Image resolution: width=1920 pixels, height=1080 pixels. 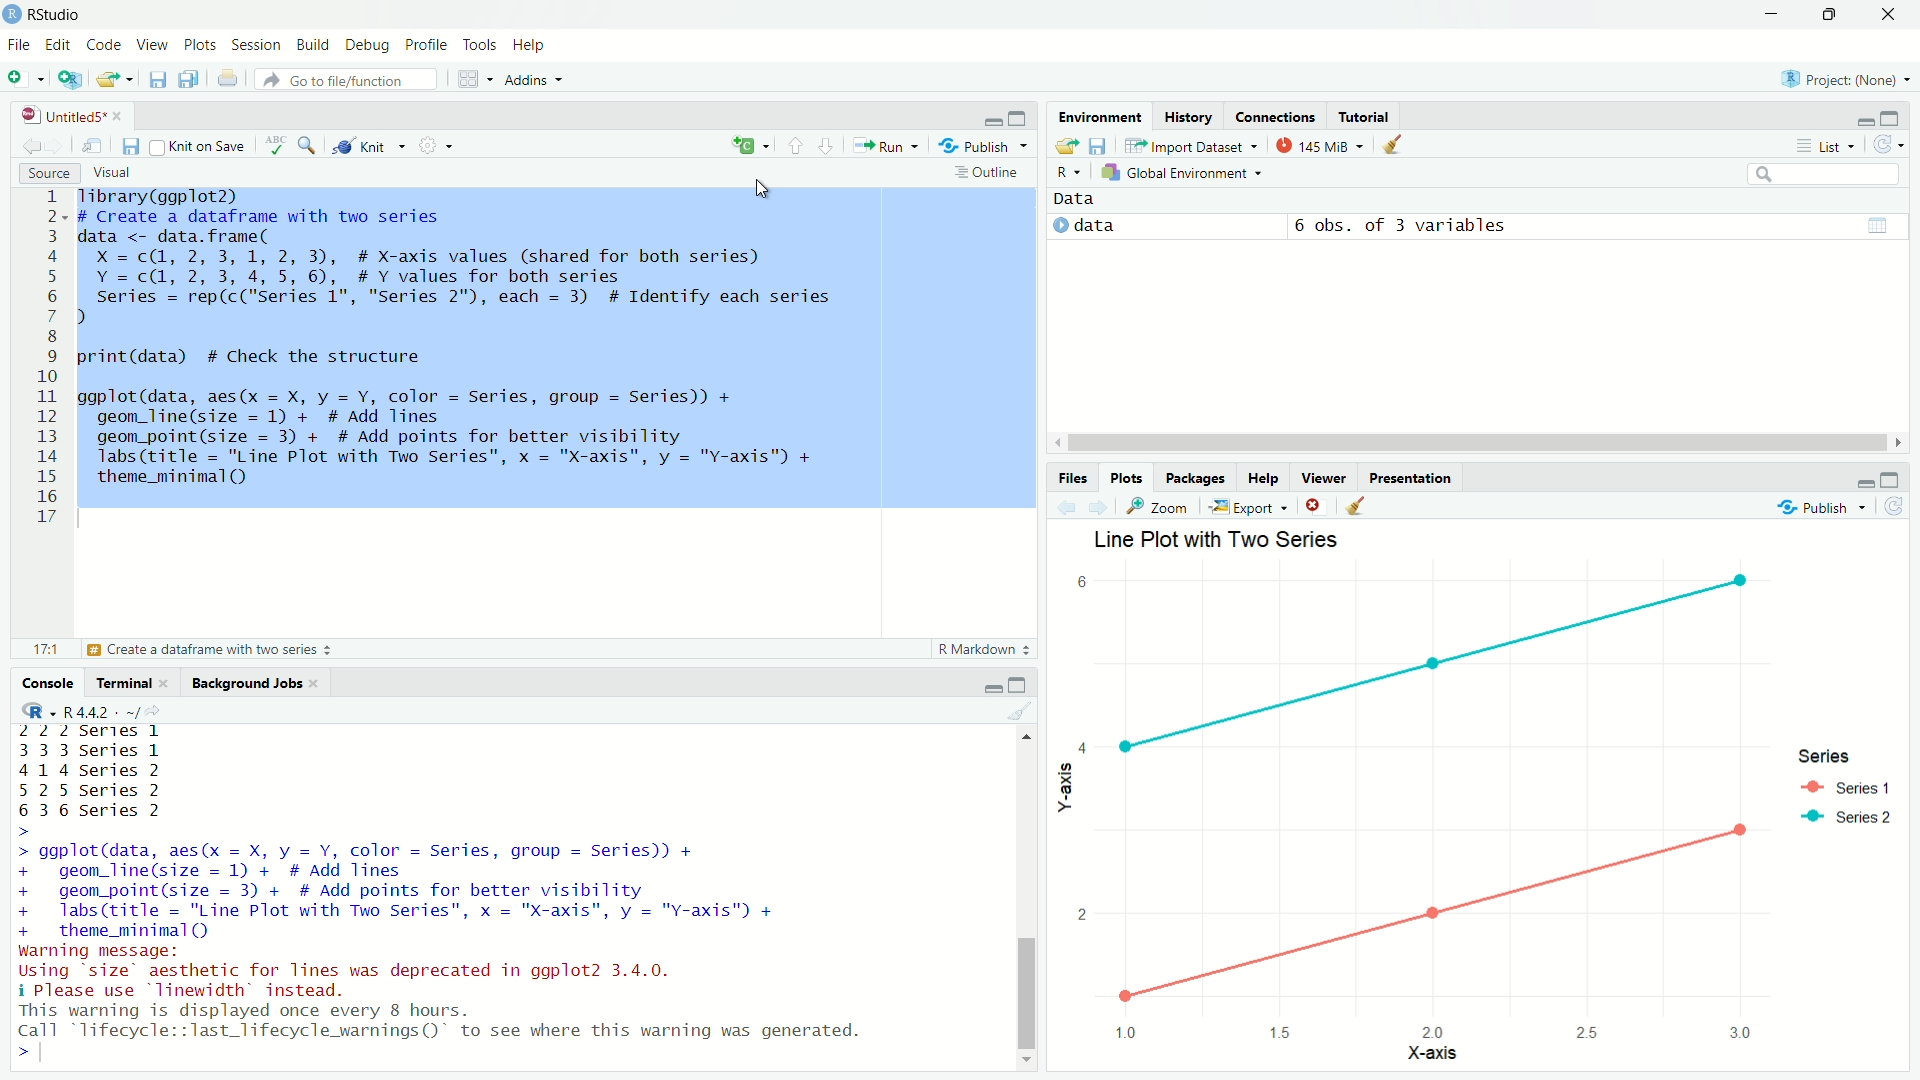 What do you see at coordinates (274, 146) in the screenshot?
I see `ABC` at bounding box center [274, 146].